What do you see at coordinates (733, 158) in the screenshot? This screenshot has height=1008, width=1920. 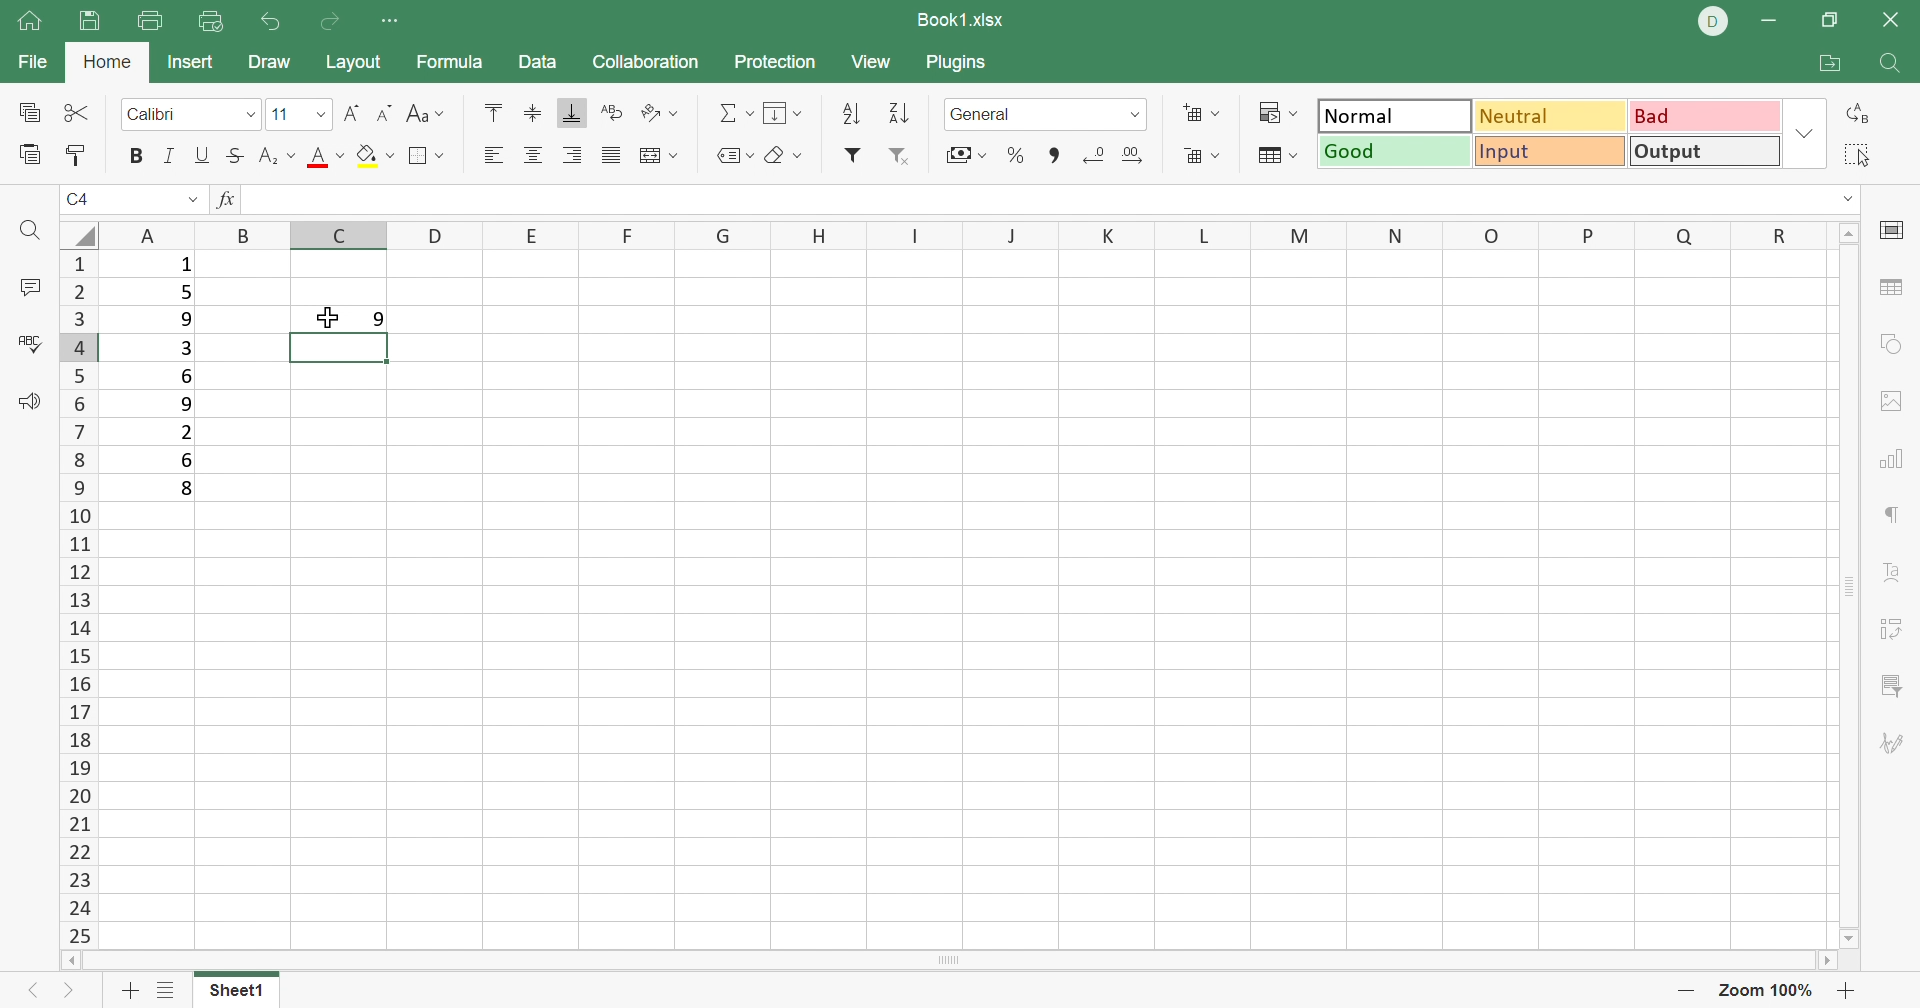 I see `Named ranges` at bounding box center [733, 158].